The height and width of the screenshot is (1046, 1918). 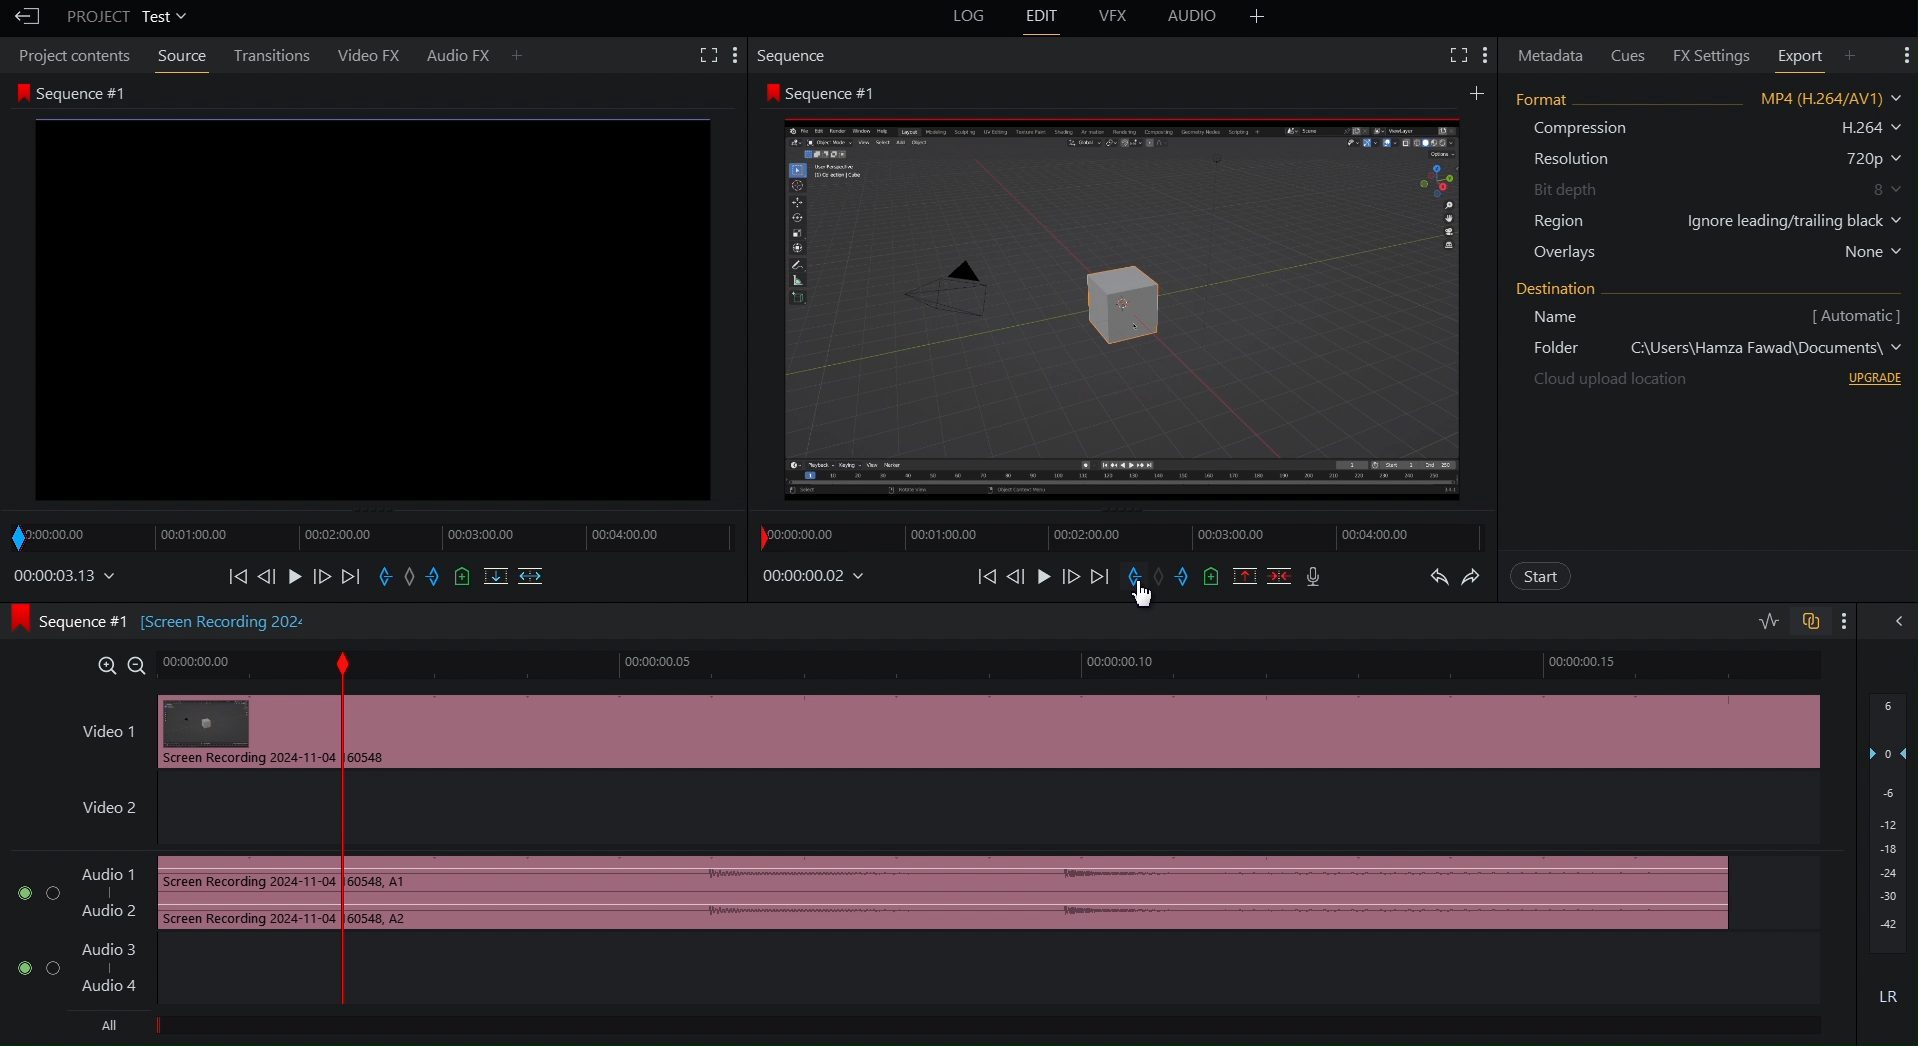 I want to click on Timestamp, so click(x=65, y=579).